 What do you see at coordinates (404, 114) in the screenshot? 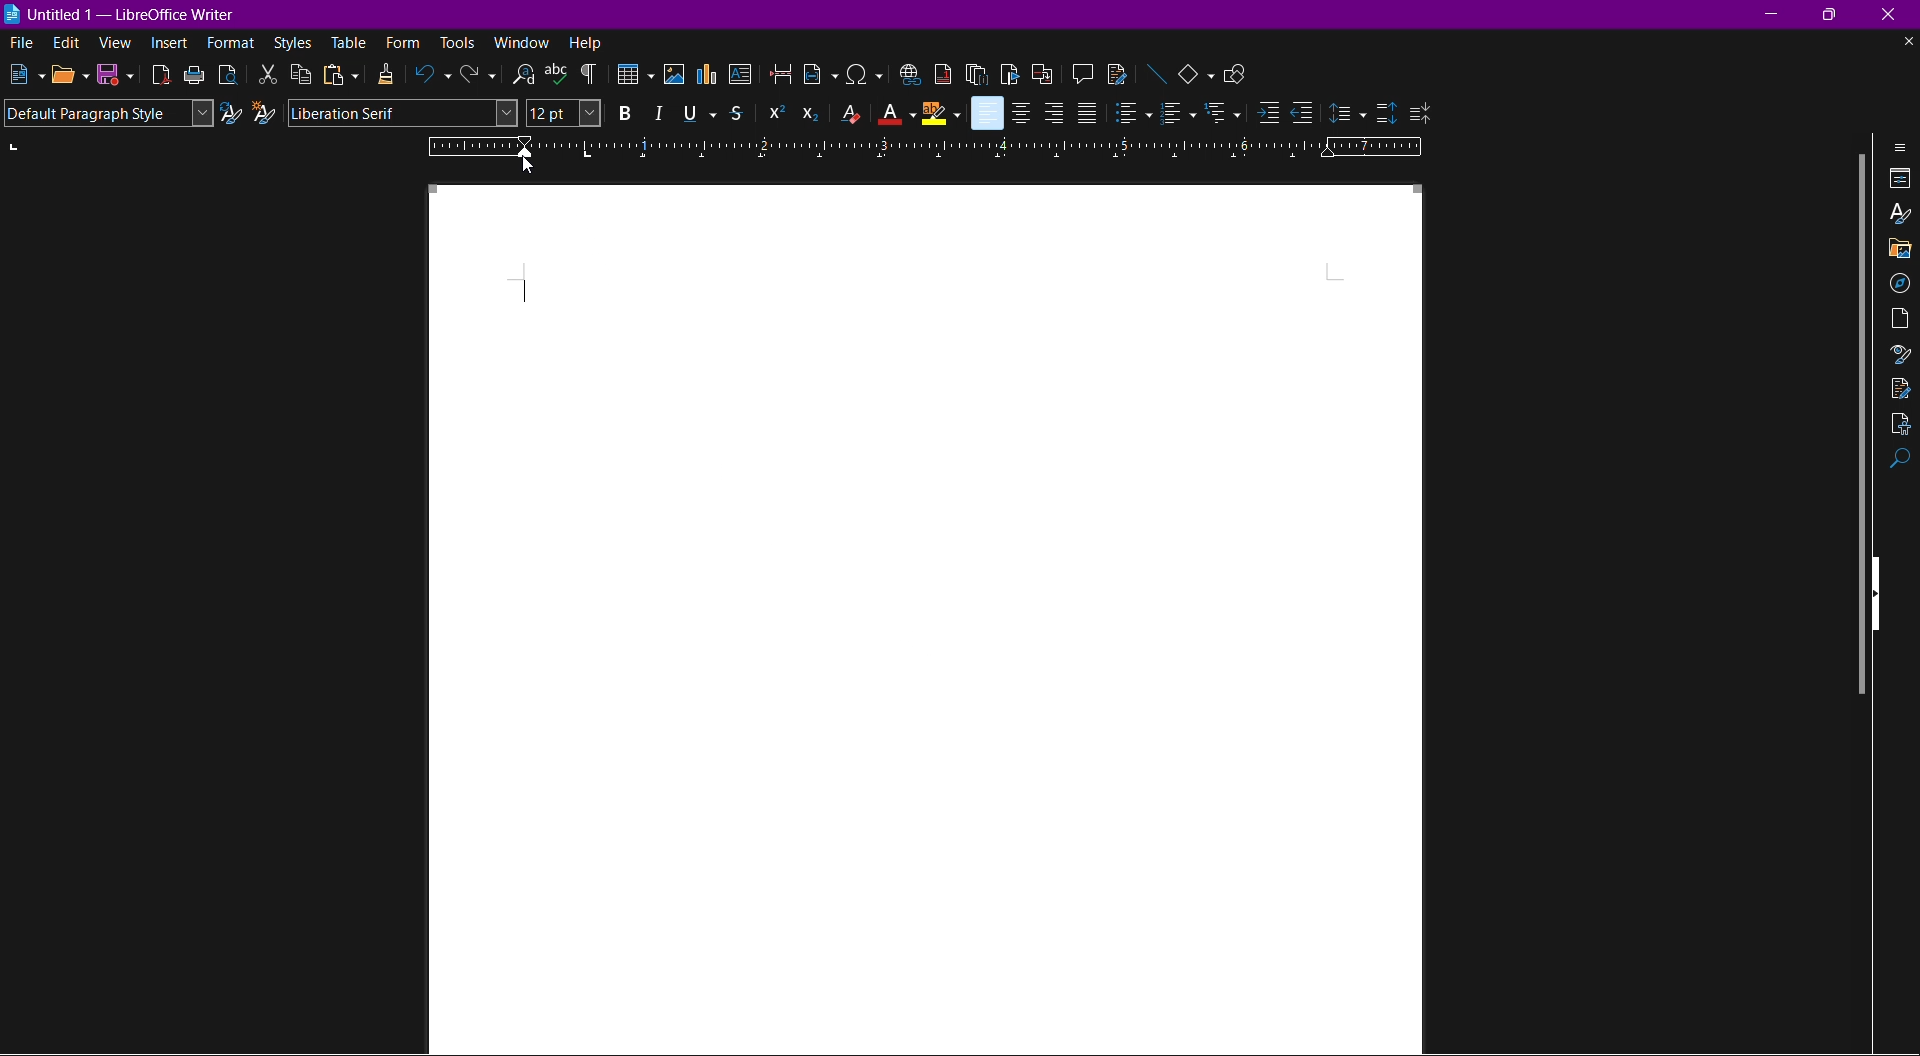
I see `Font` at bounding box center [404, 114].